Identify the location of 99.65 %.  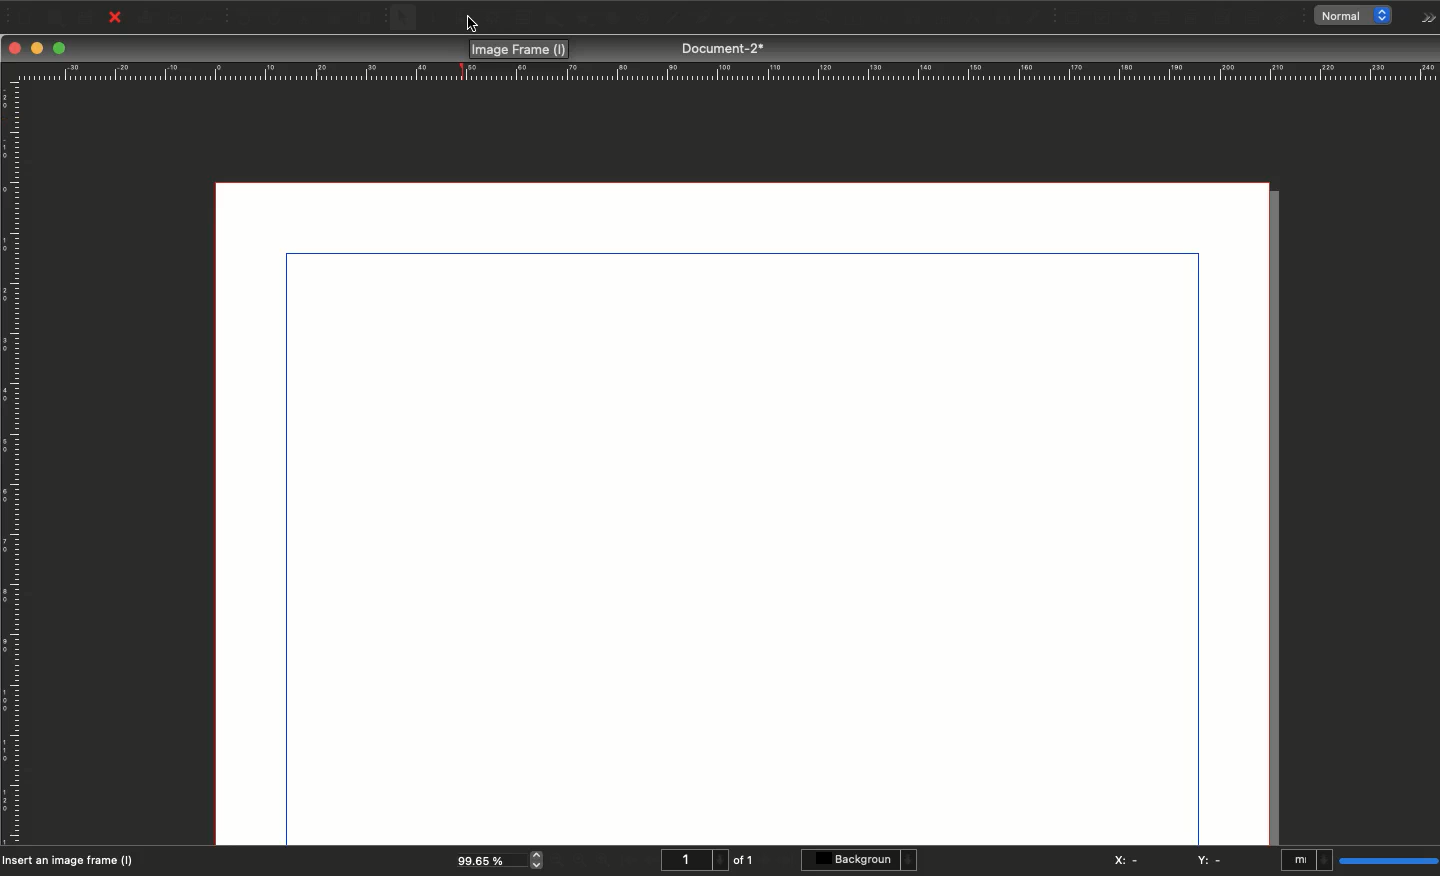
(485, 859).